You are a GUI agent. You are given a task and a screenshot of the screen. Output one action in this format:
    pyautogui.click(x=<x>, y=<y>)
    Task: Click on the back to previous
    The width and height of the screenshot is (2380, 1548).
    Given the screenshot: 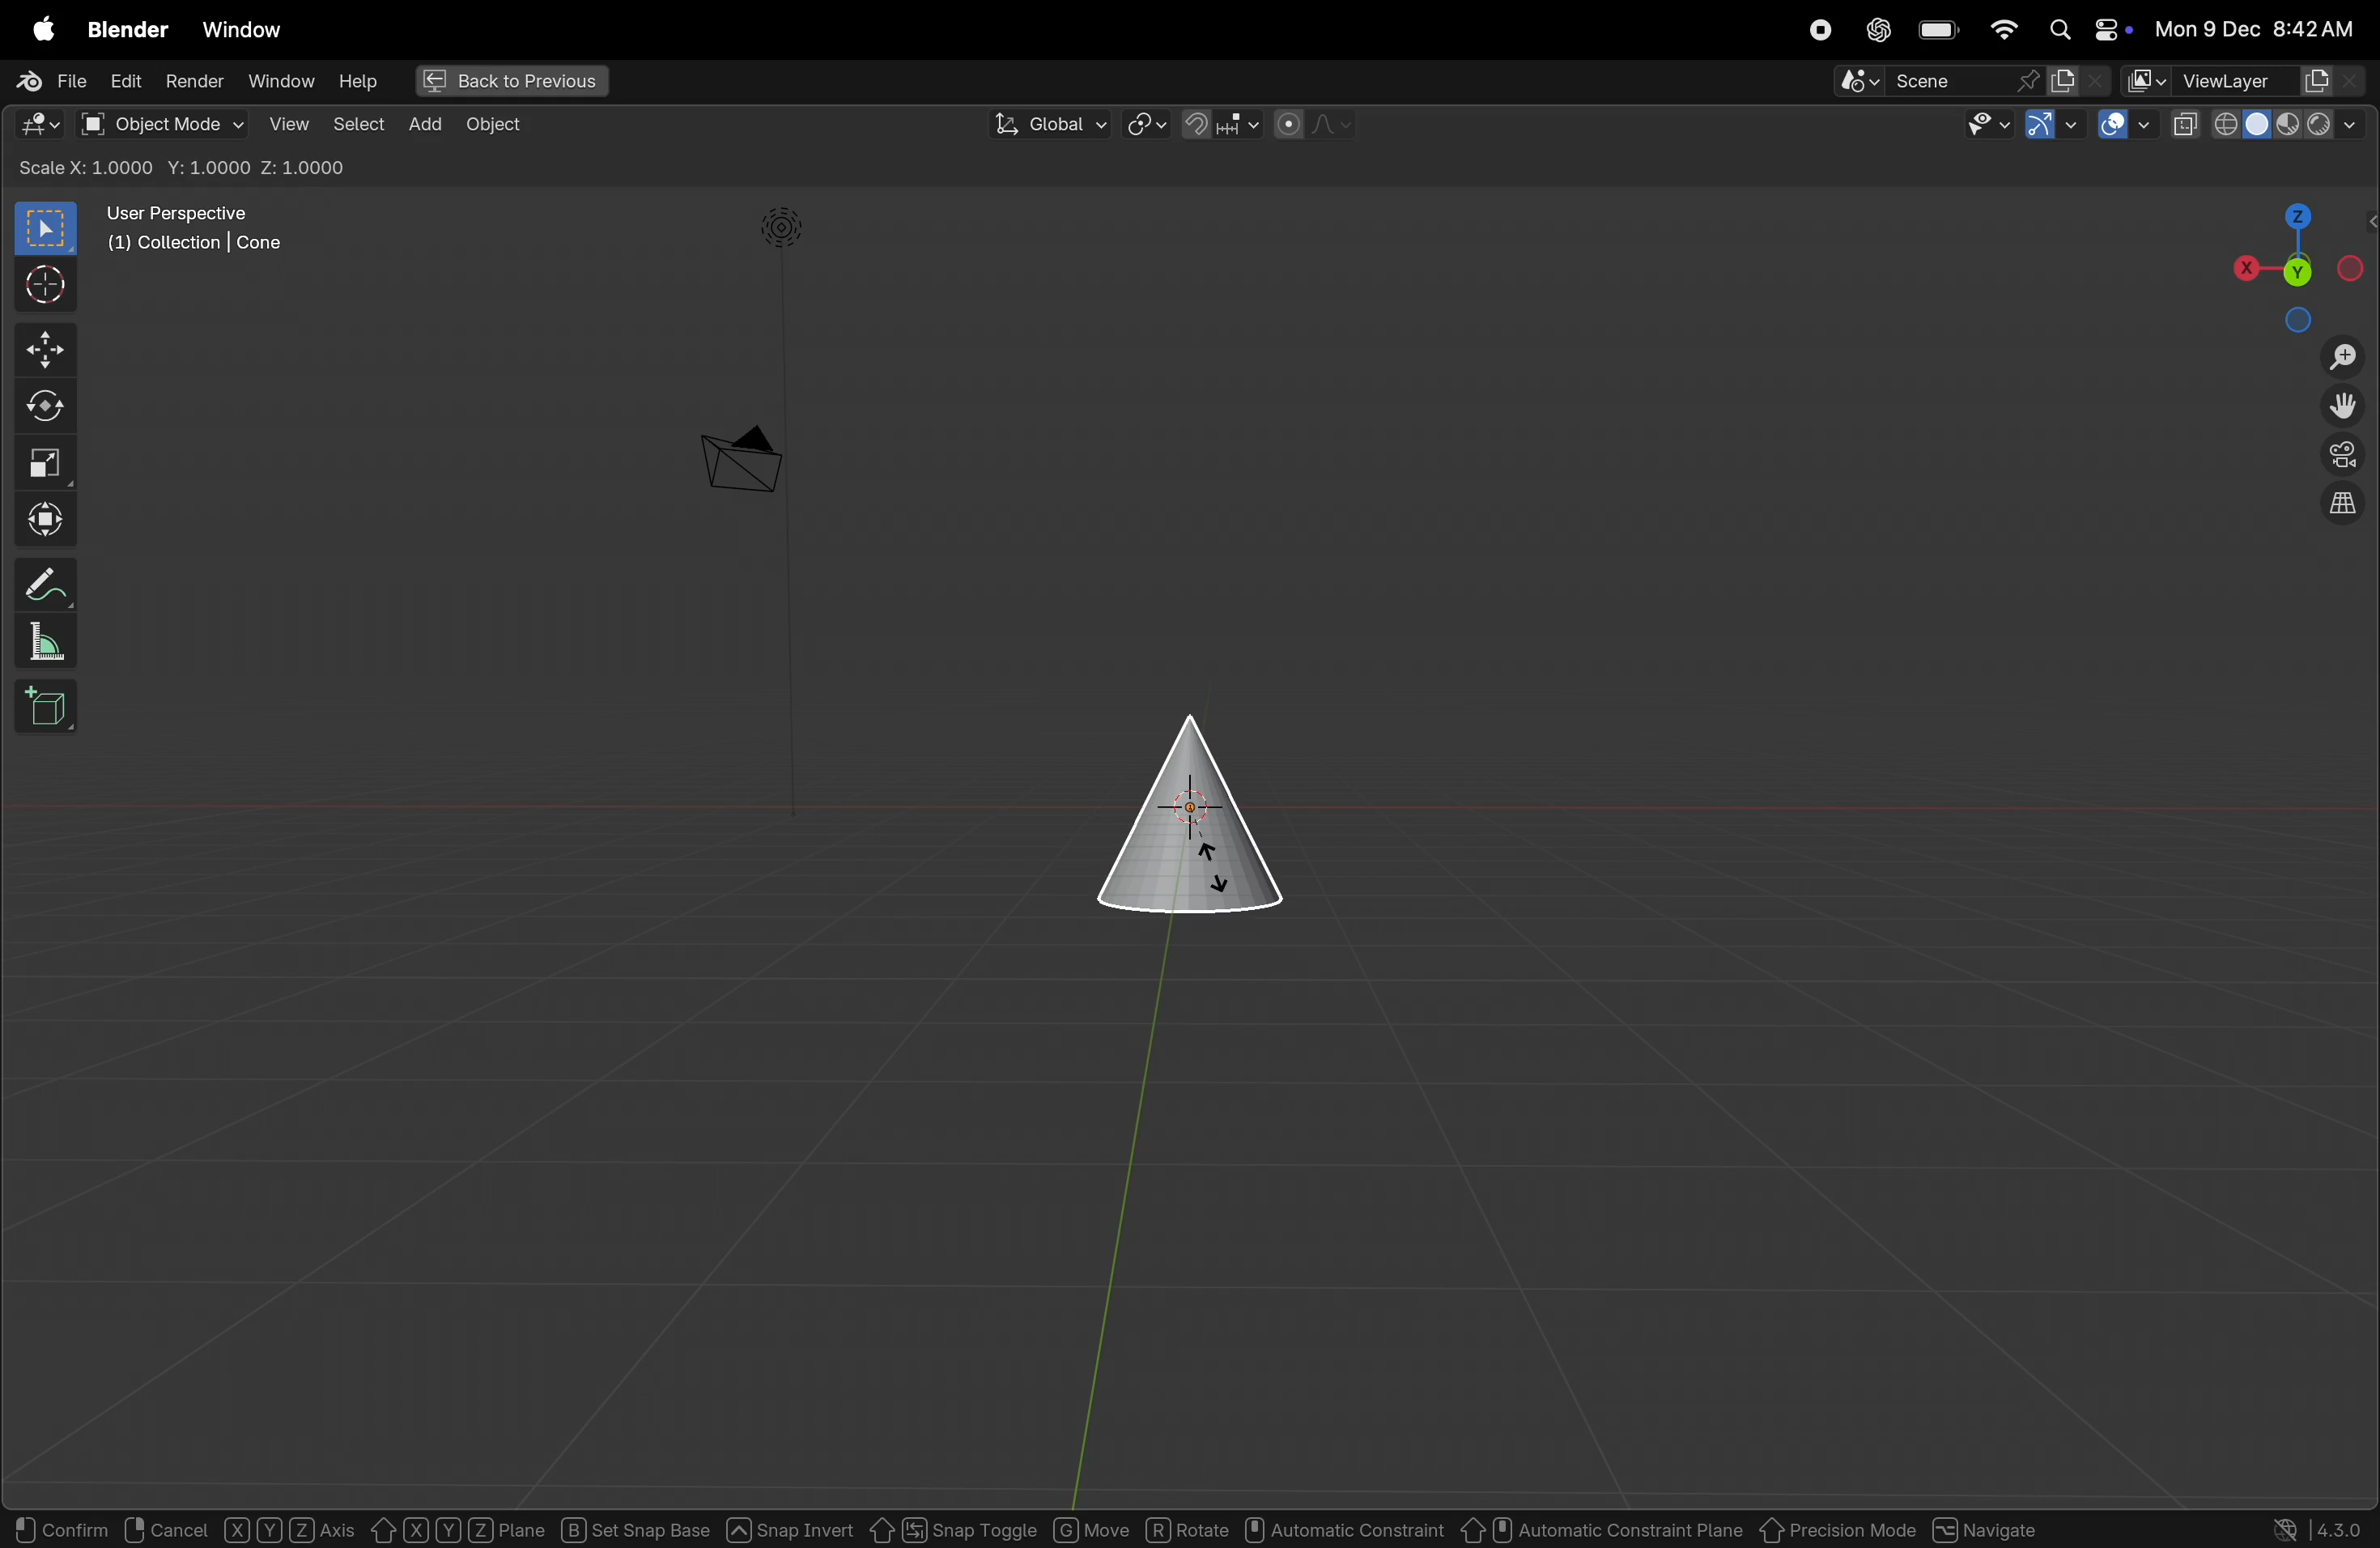 What is the action you would take?
    pyautogui.click(x=514, y=81)
    